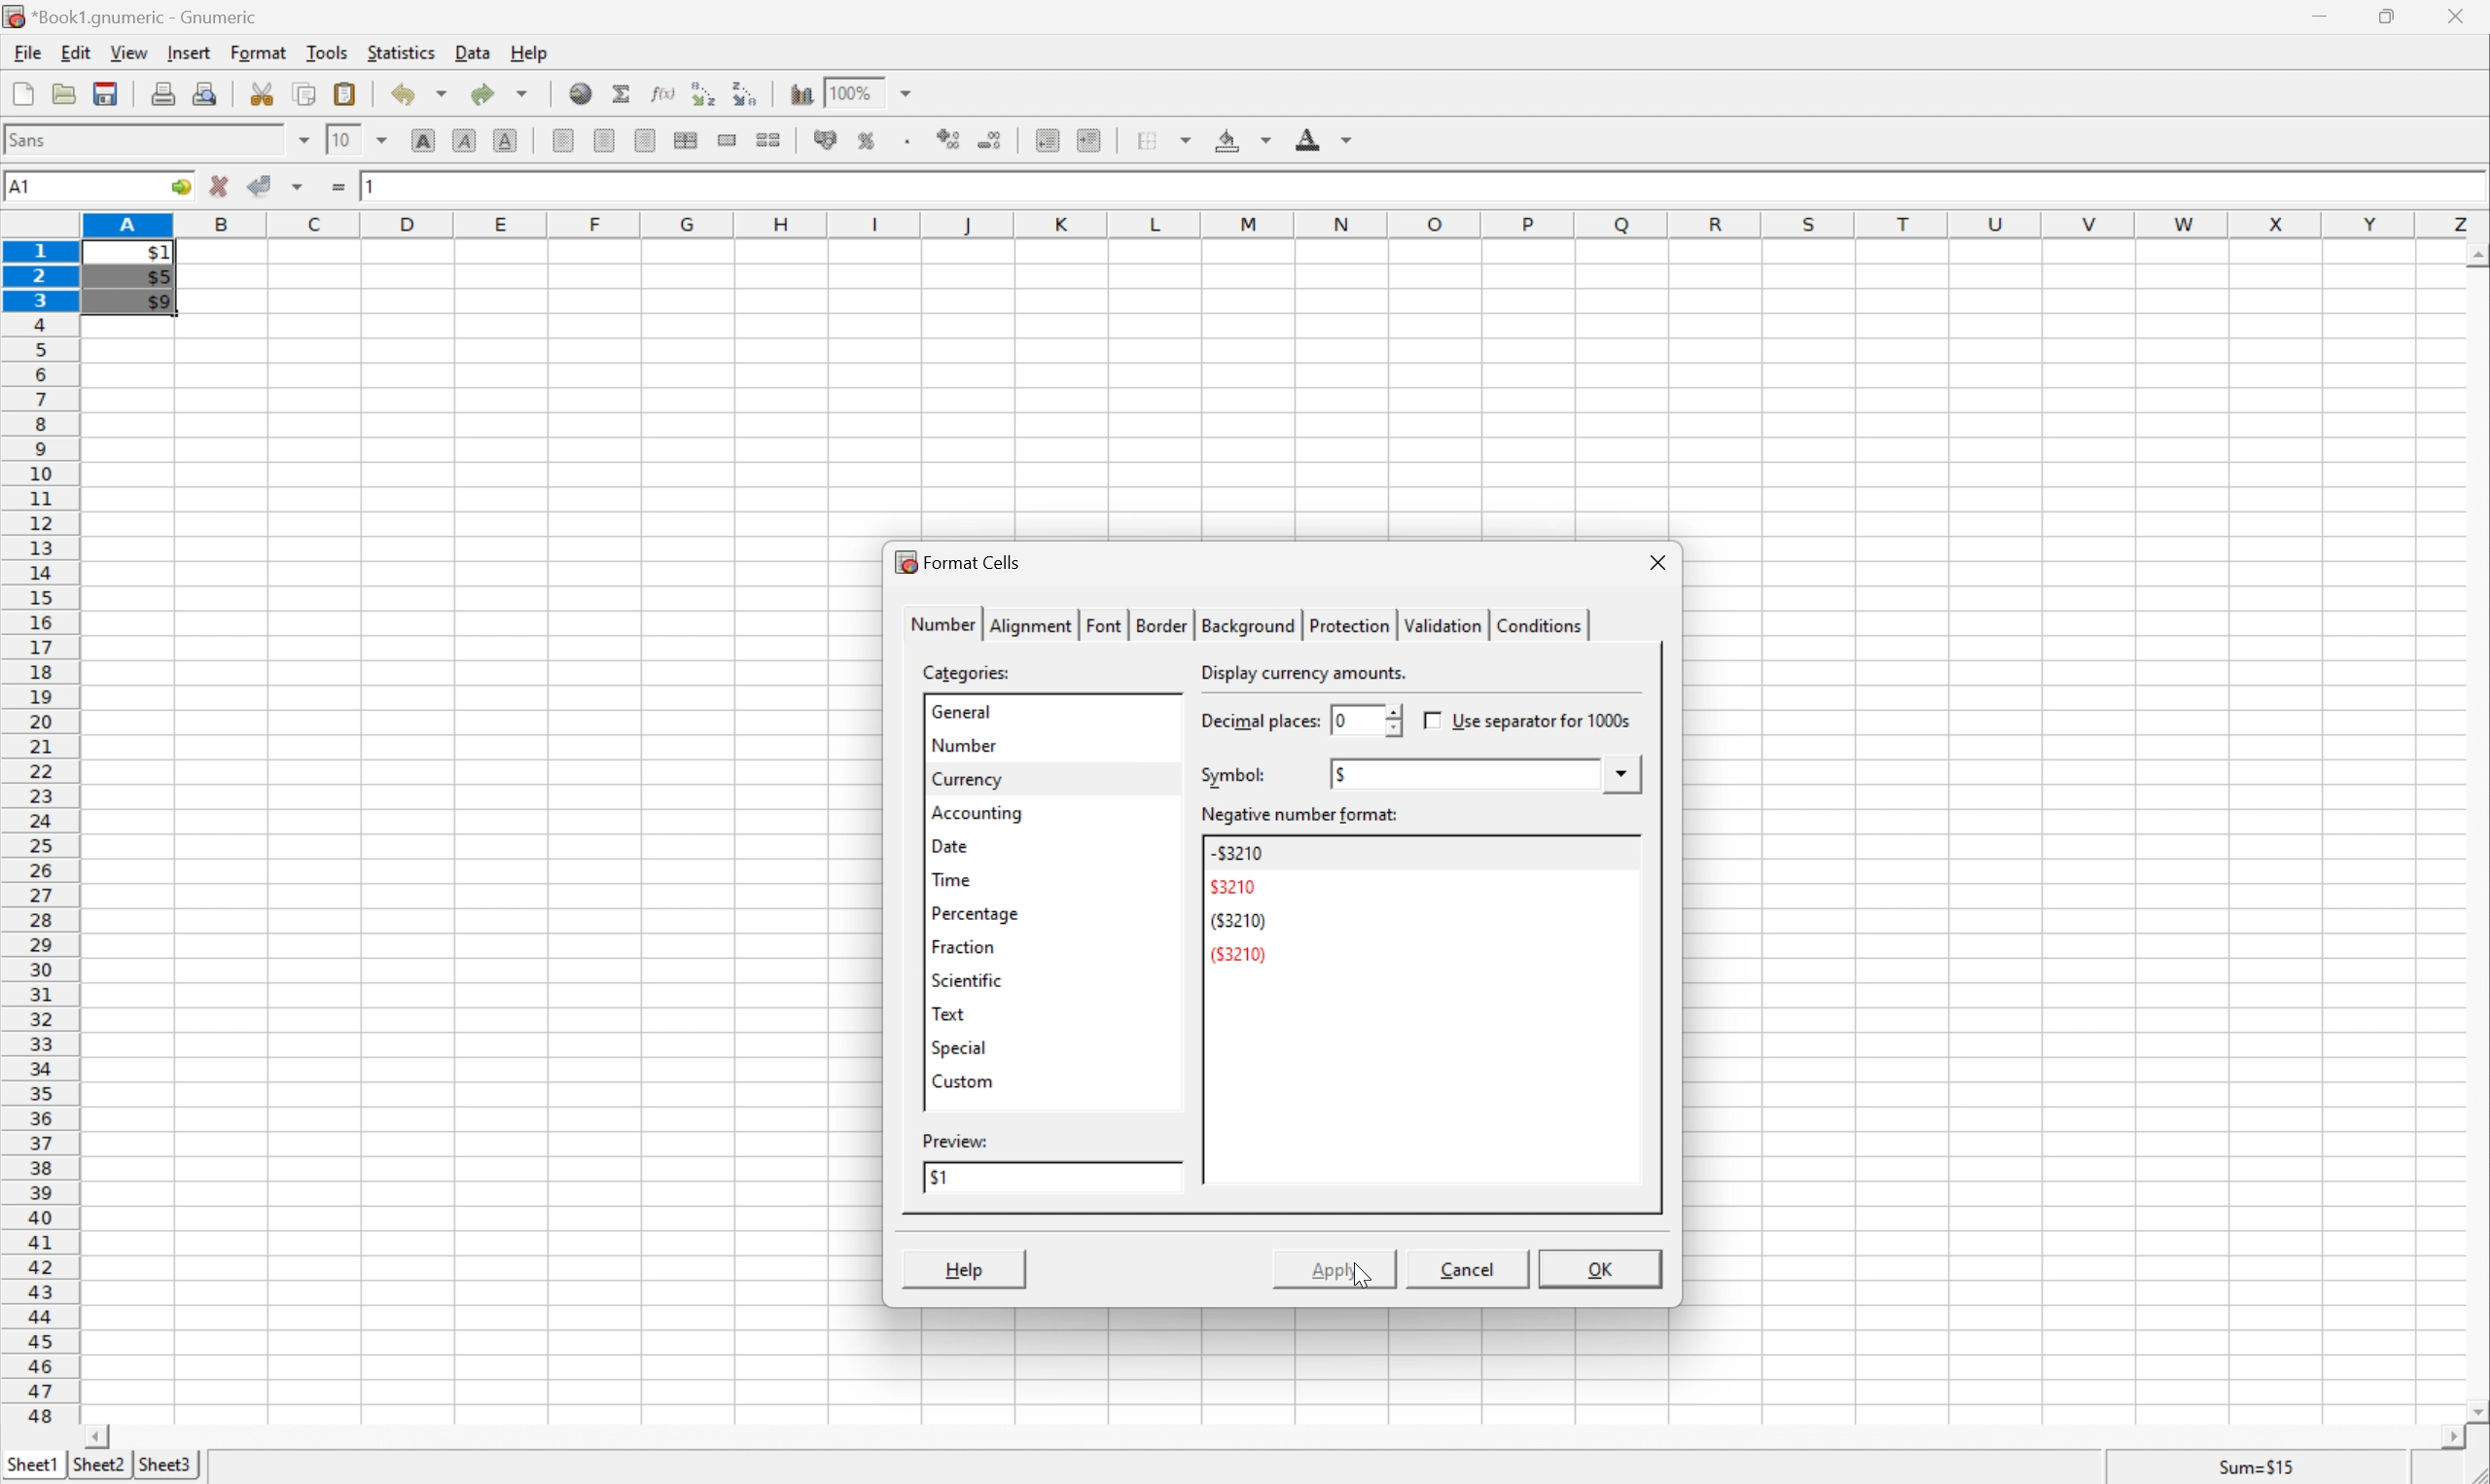  What do you see at coordinates (1244, 138) in the screenshot?
I see `background` at bounding box center [1244, 138].